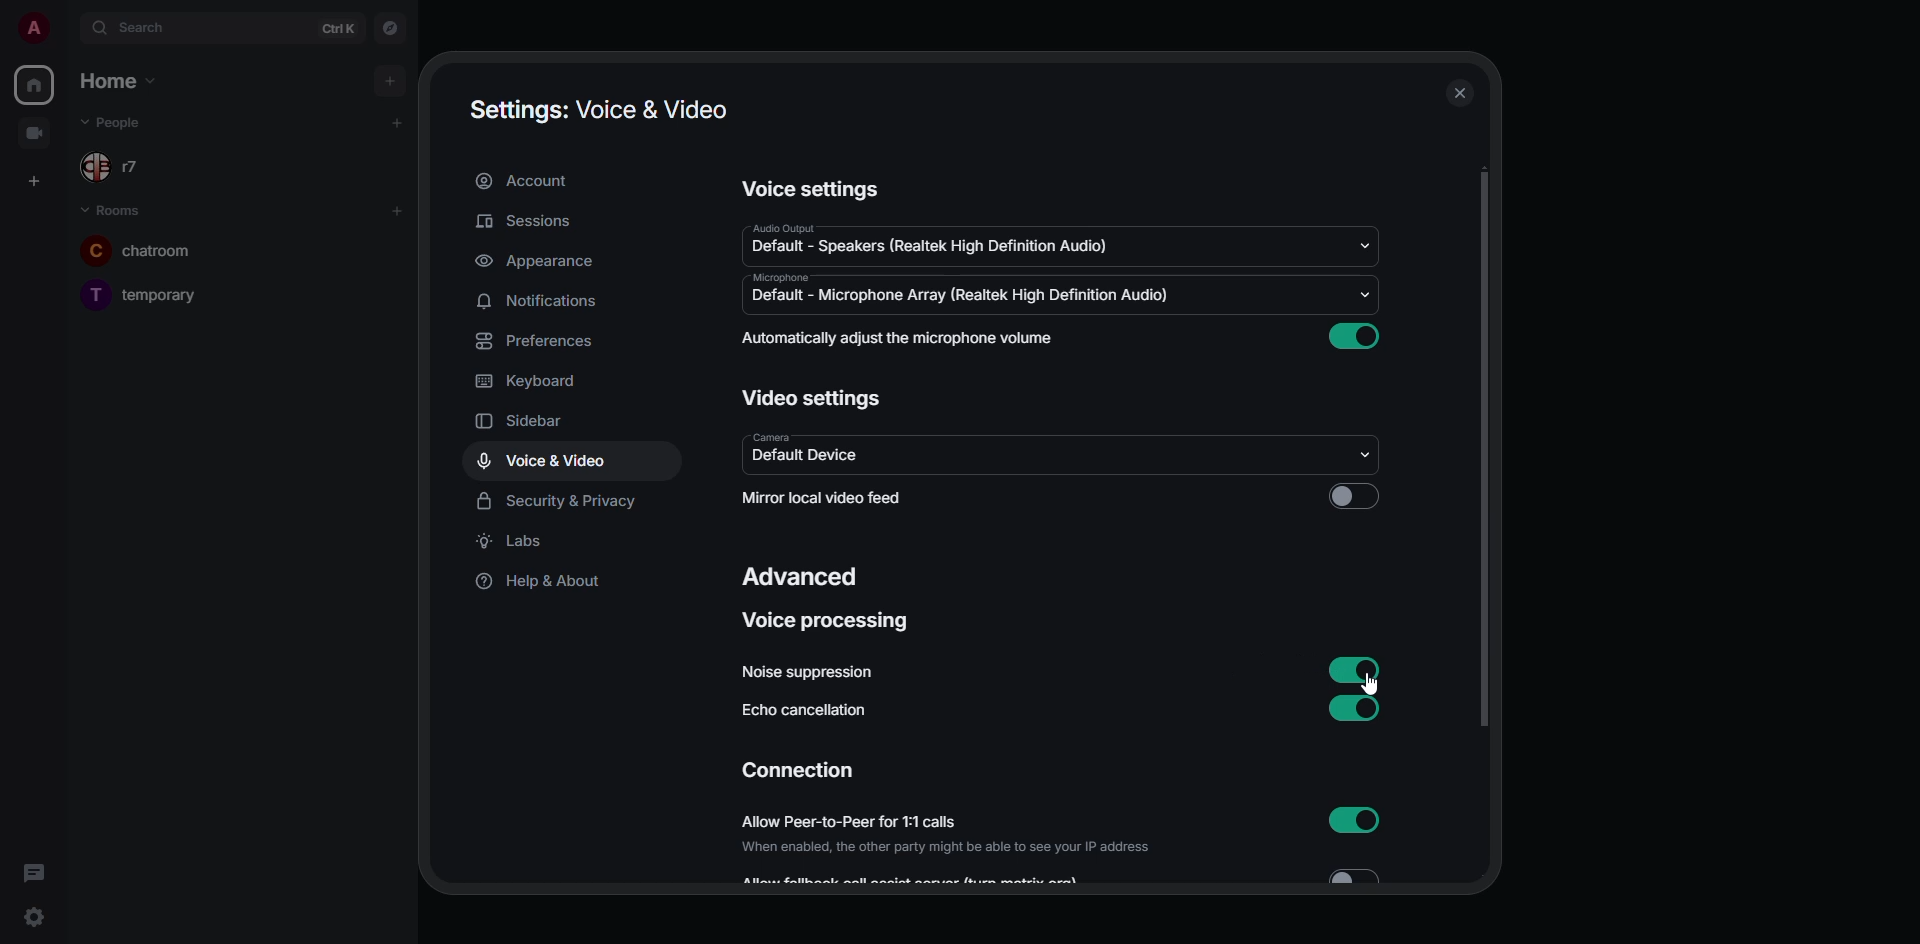 This screenshot has width=1920, height=944. Describe the element at coordinates (514, 541) in the screenshot. I see `labs` at that location.